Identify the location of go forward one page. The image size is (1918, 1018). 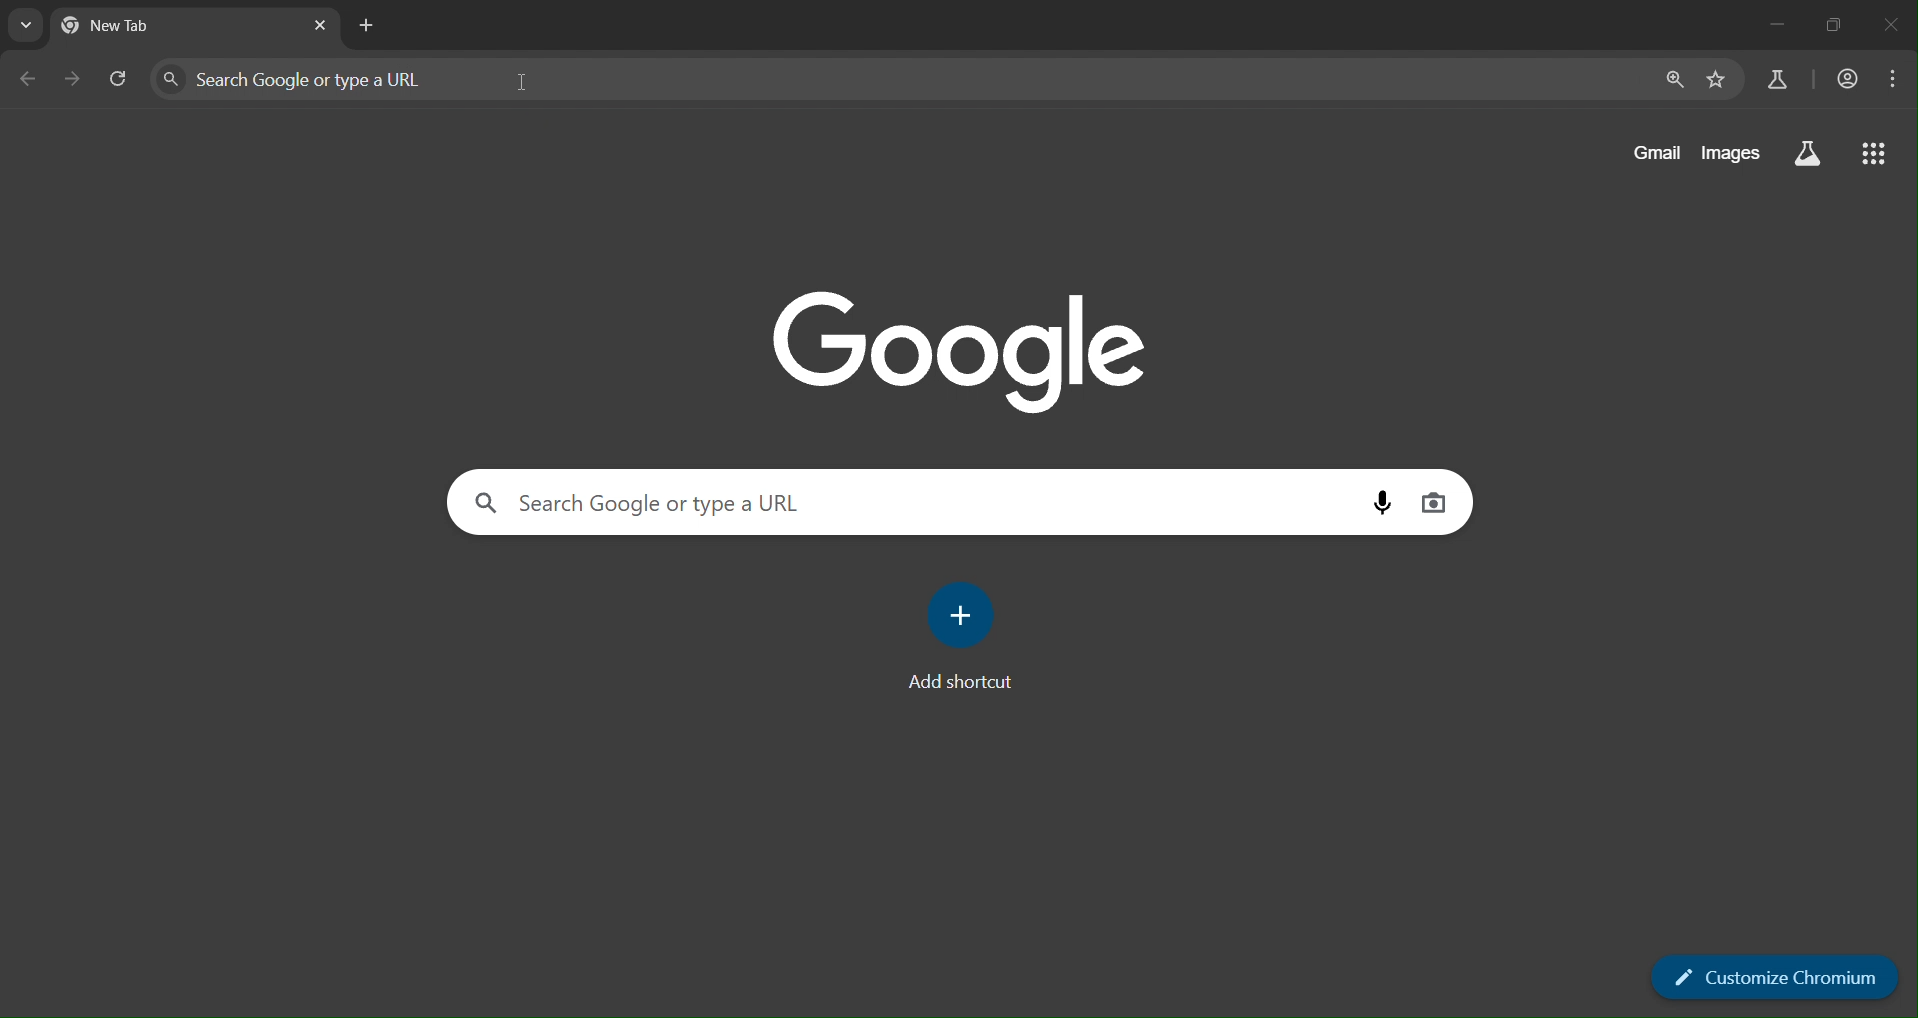
(74, 83).